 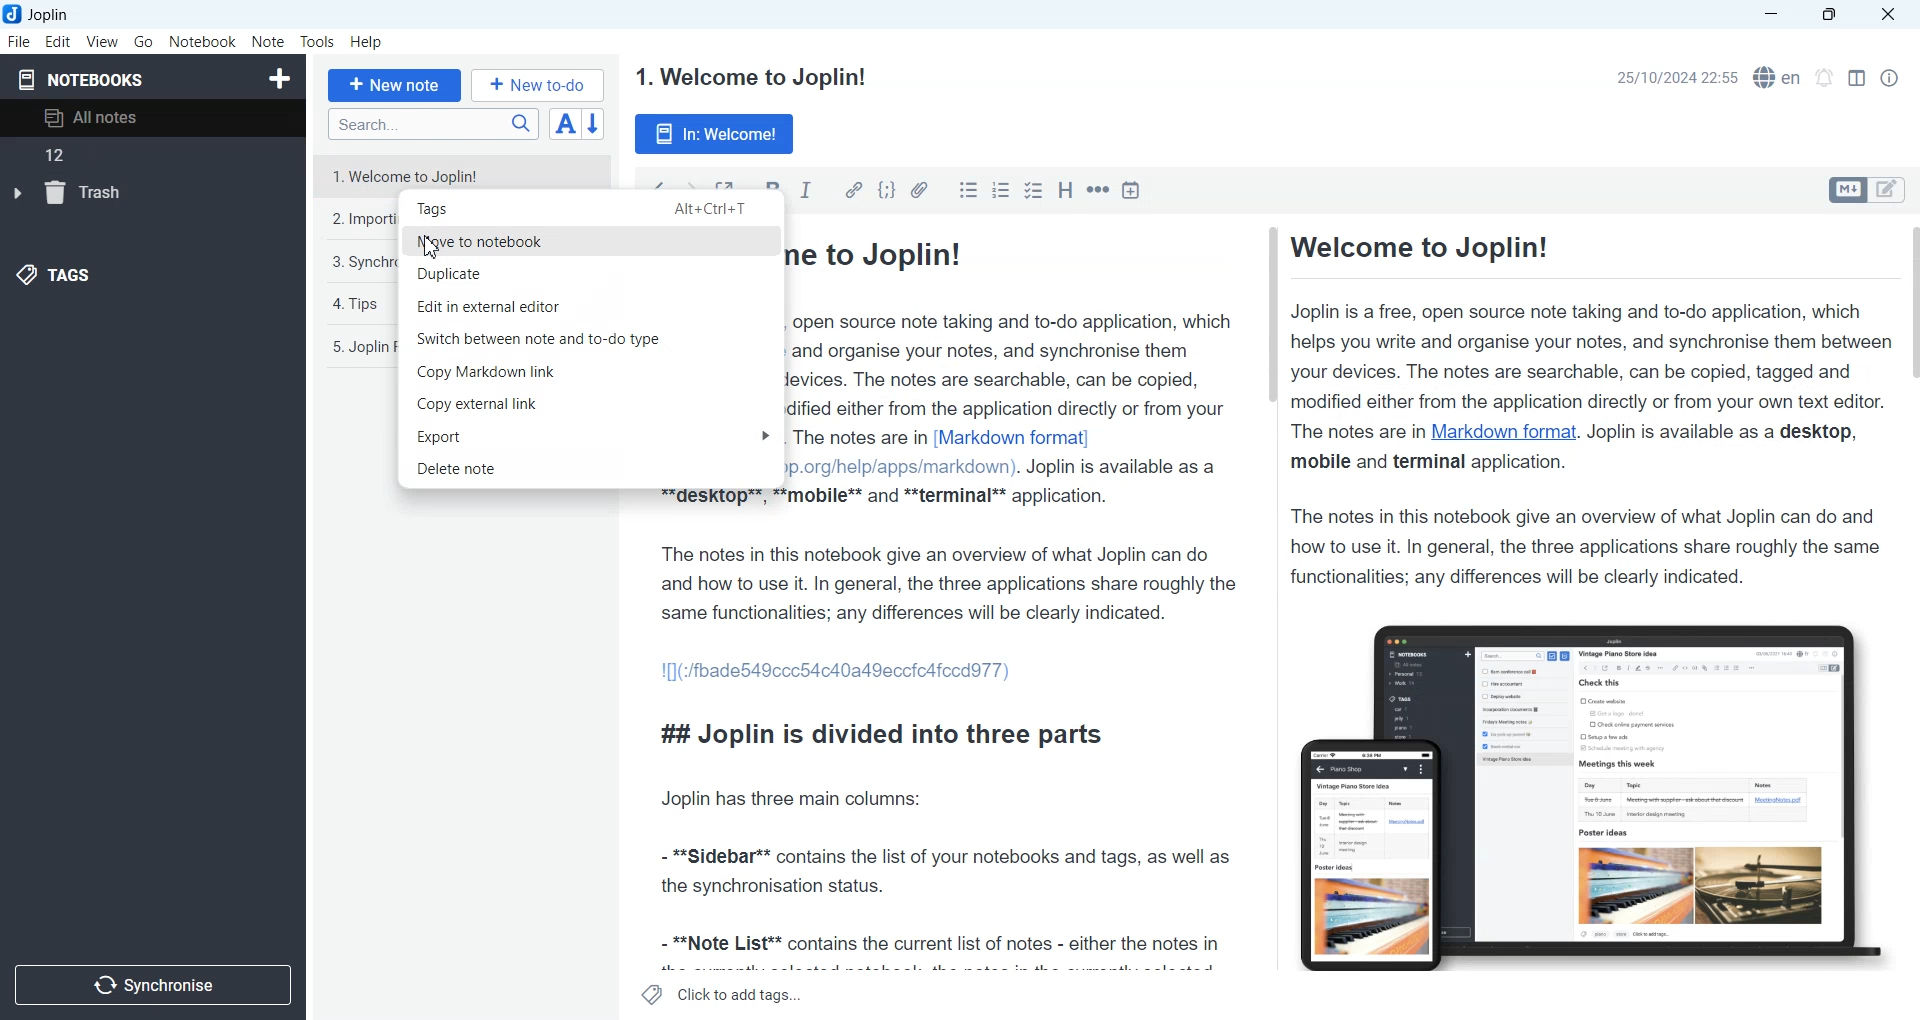 I want to click on Reverse sort order, so click(x=596, y=124).